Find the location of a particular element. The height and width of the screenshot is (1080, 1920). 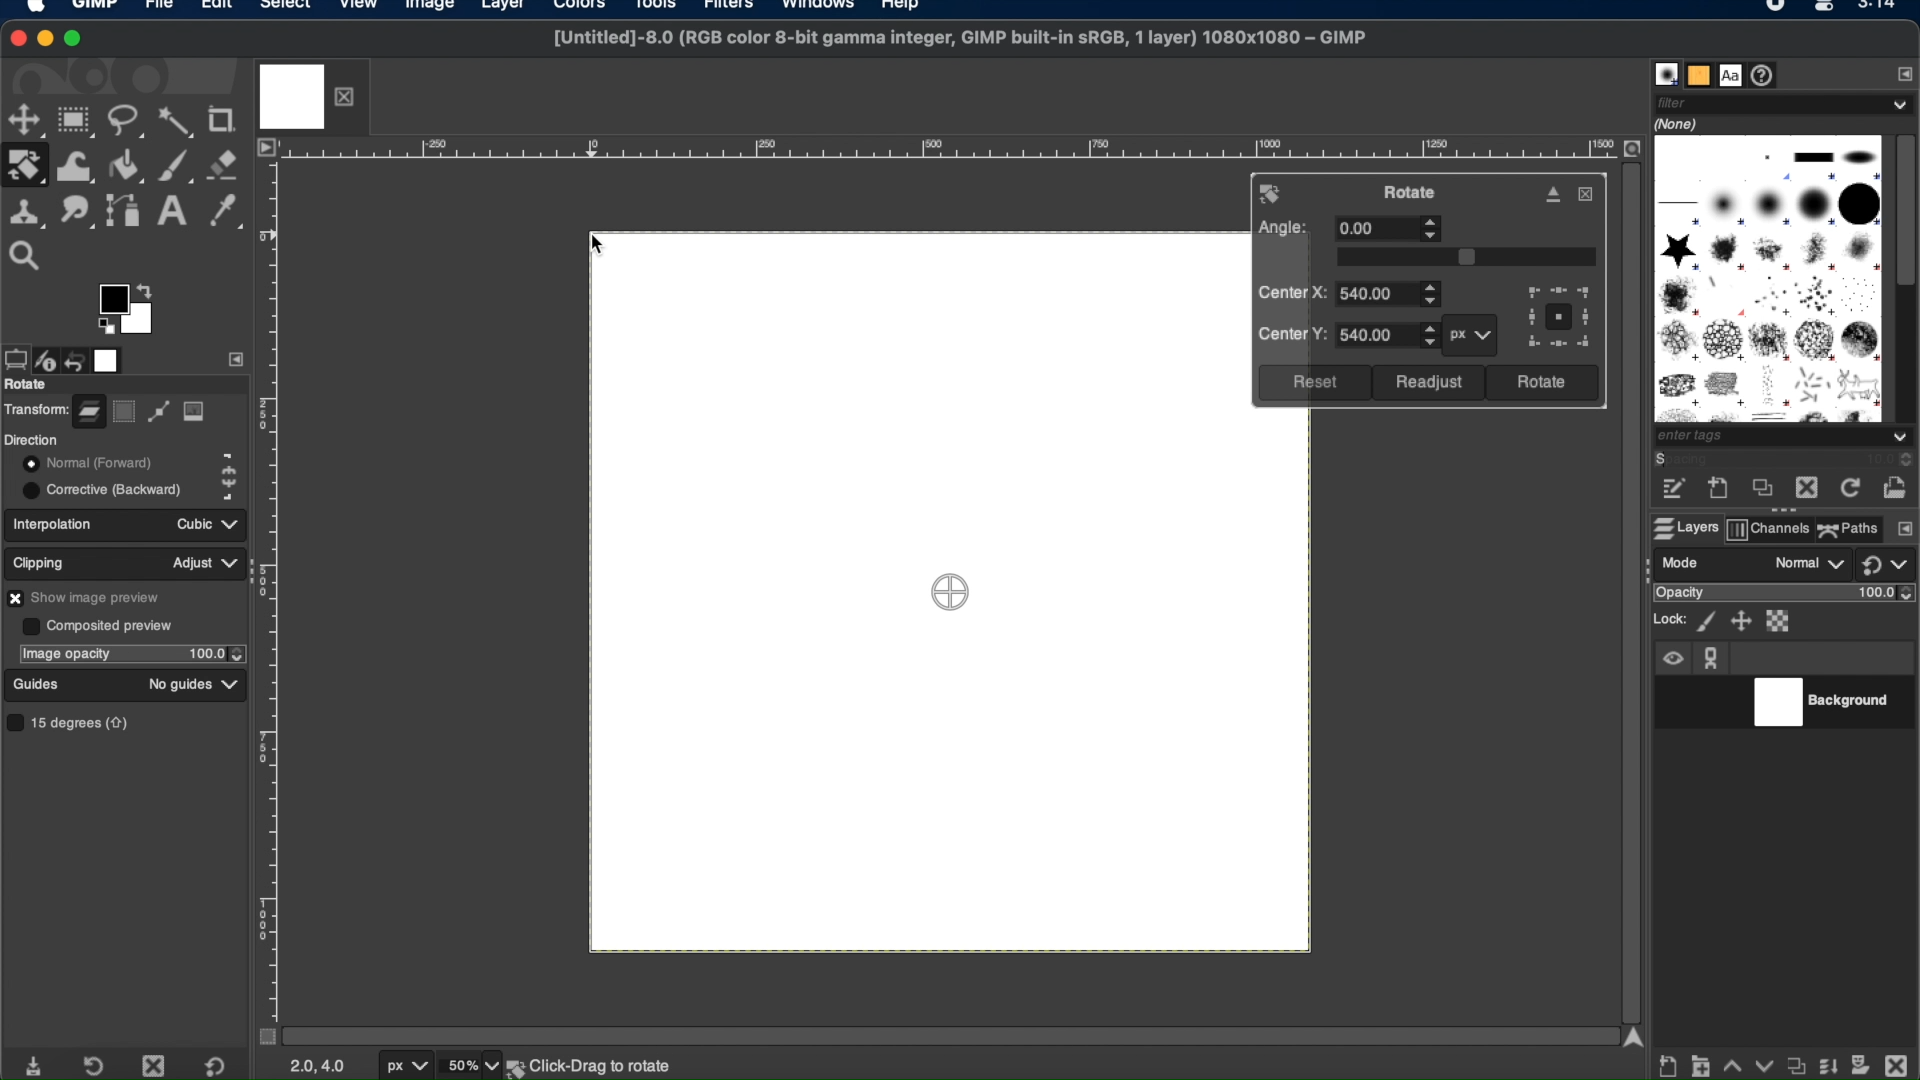

15 degrees is located at coordinates (73, 722).